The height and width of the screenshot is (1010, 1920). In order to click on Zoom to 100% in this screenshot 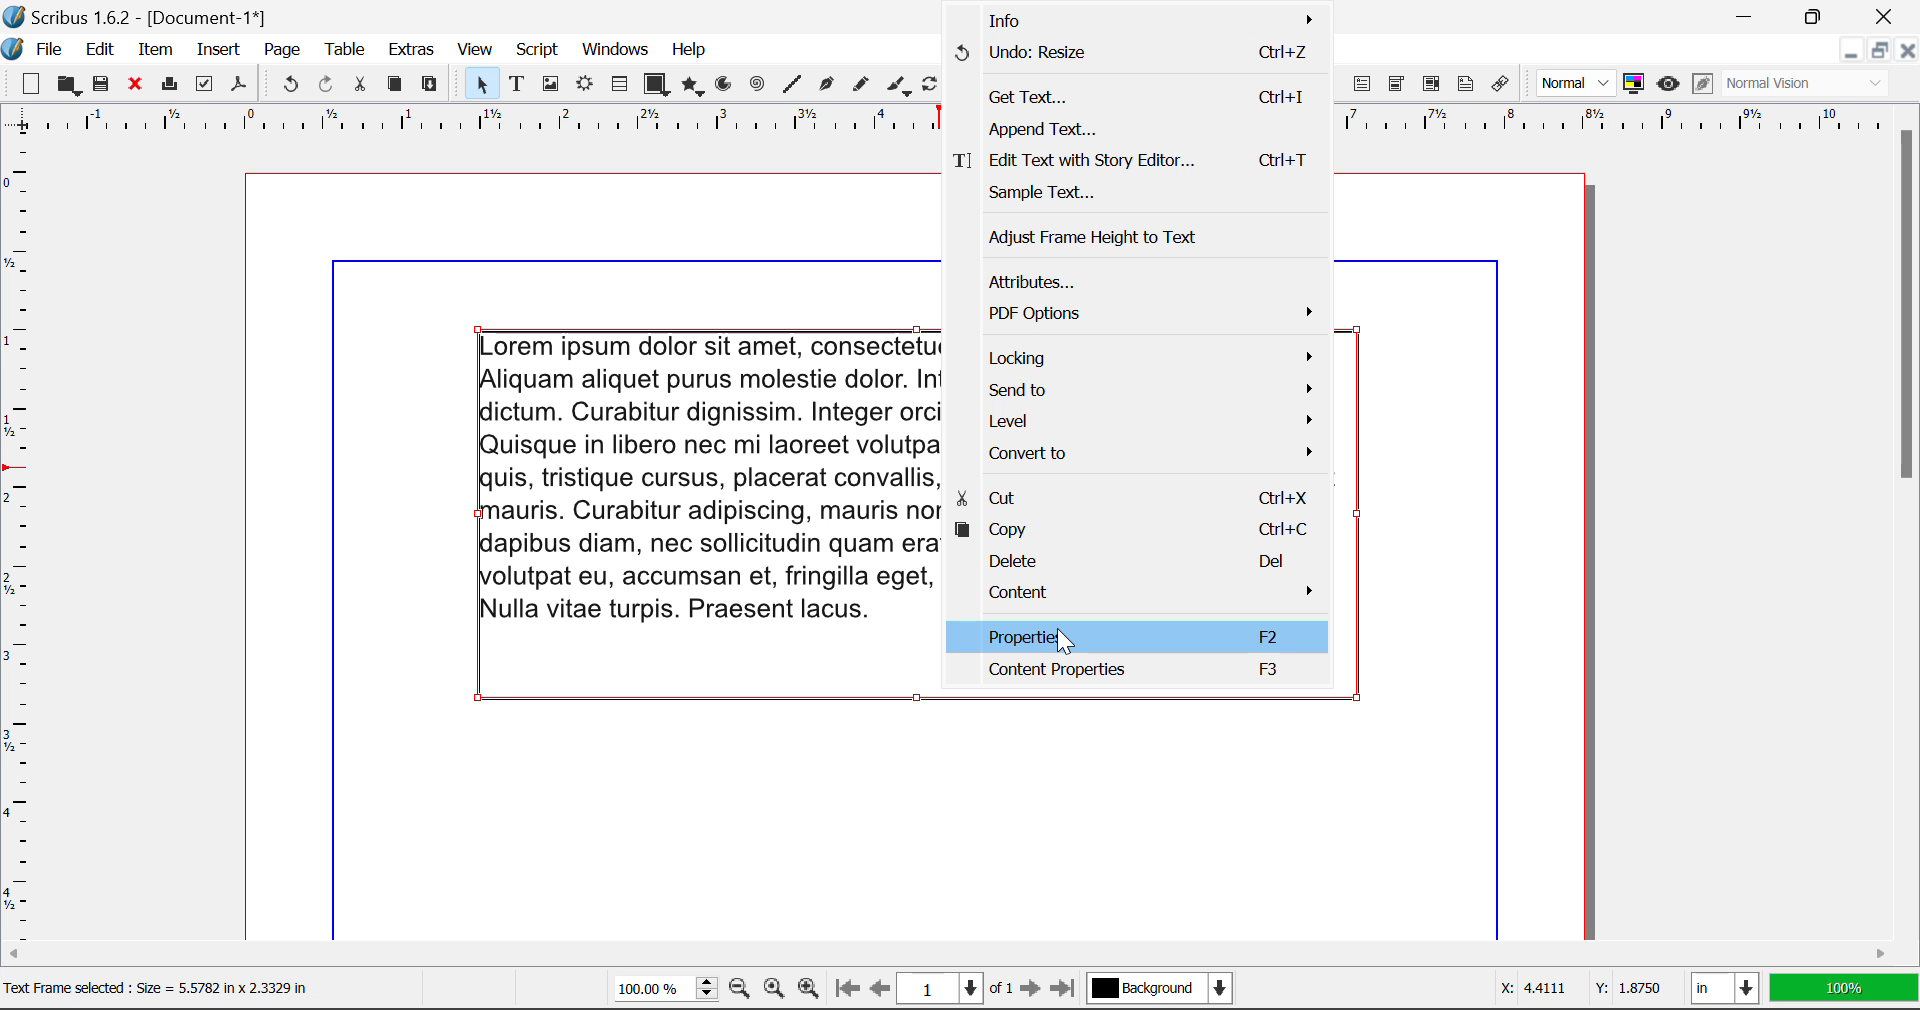, I will do `click(775, 991)`.